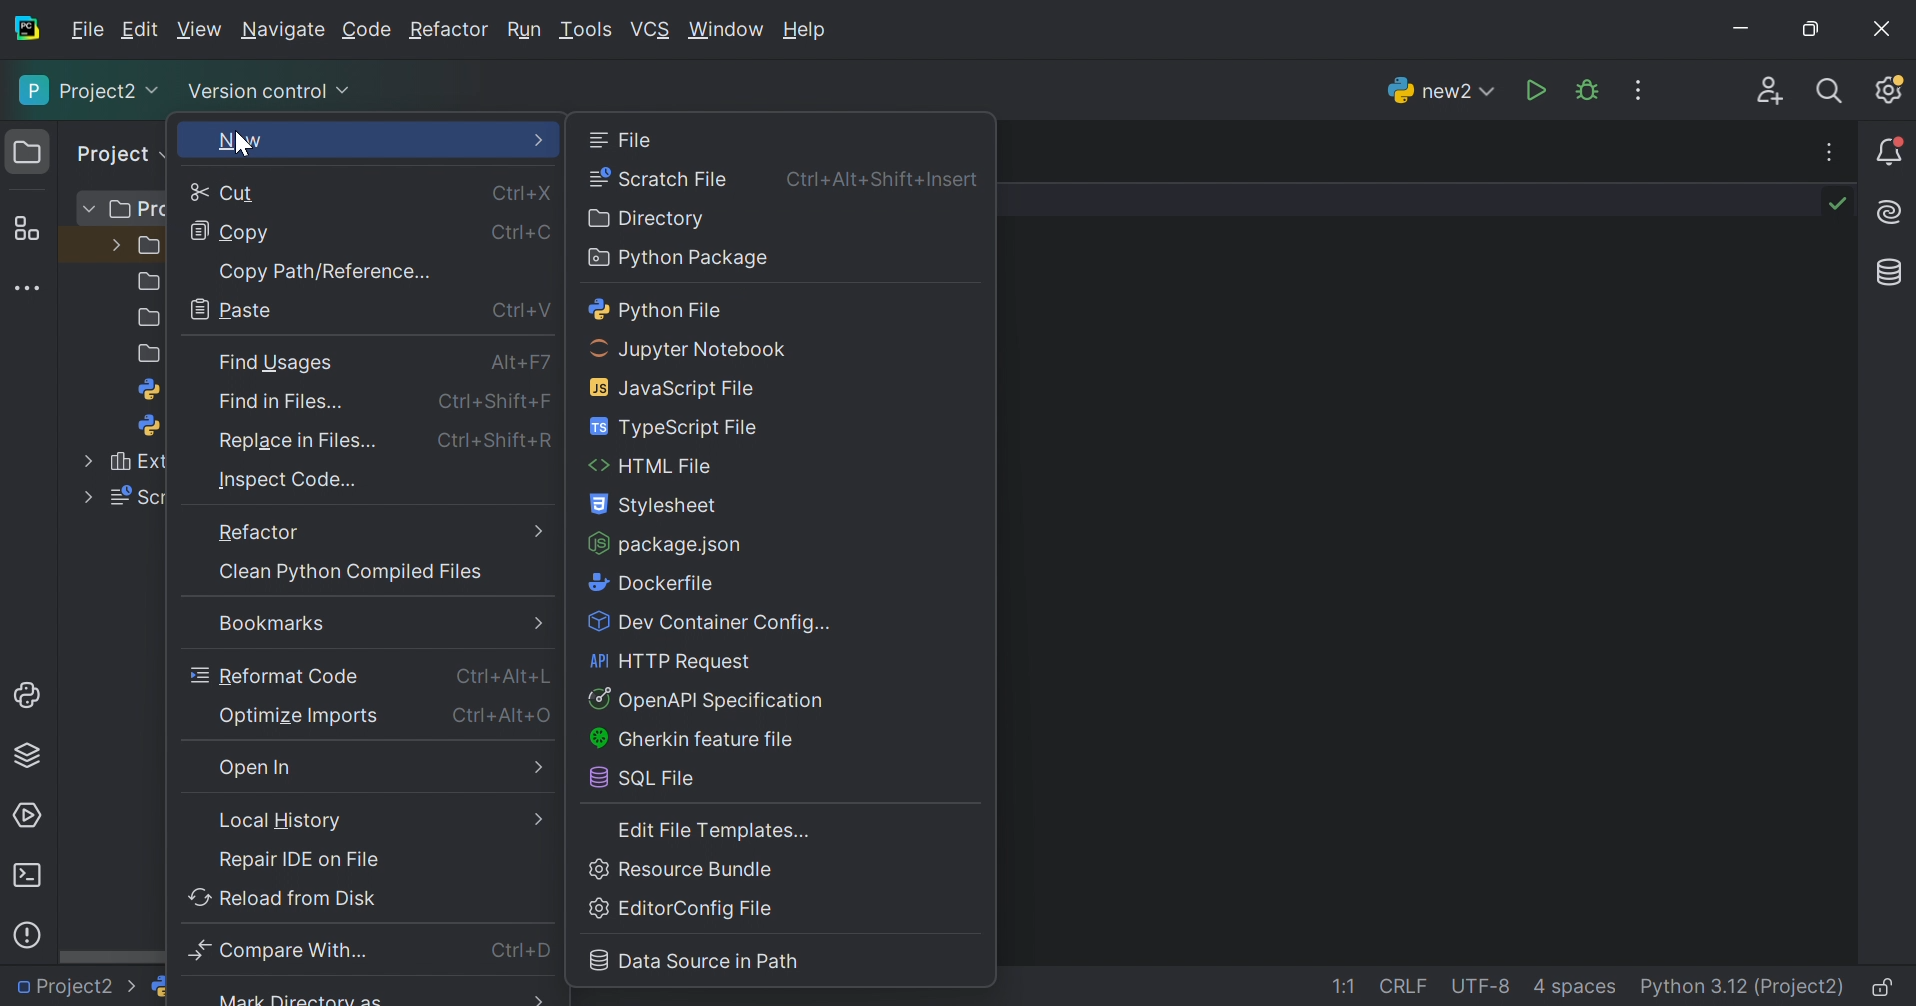 The image size is (1916, 1006). I want to click on Window, so click(725, 30).